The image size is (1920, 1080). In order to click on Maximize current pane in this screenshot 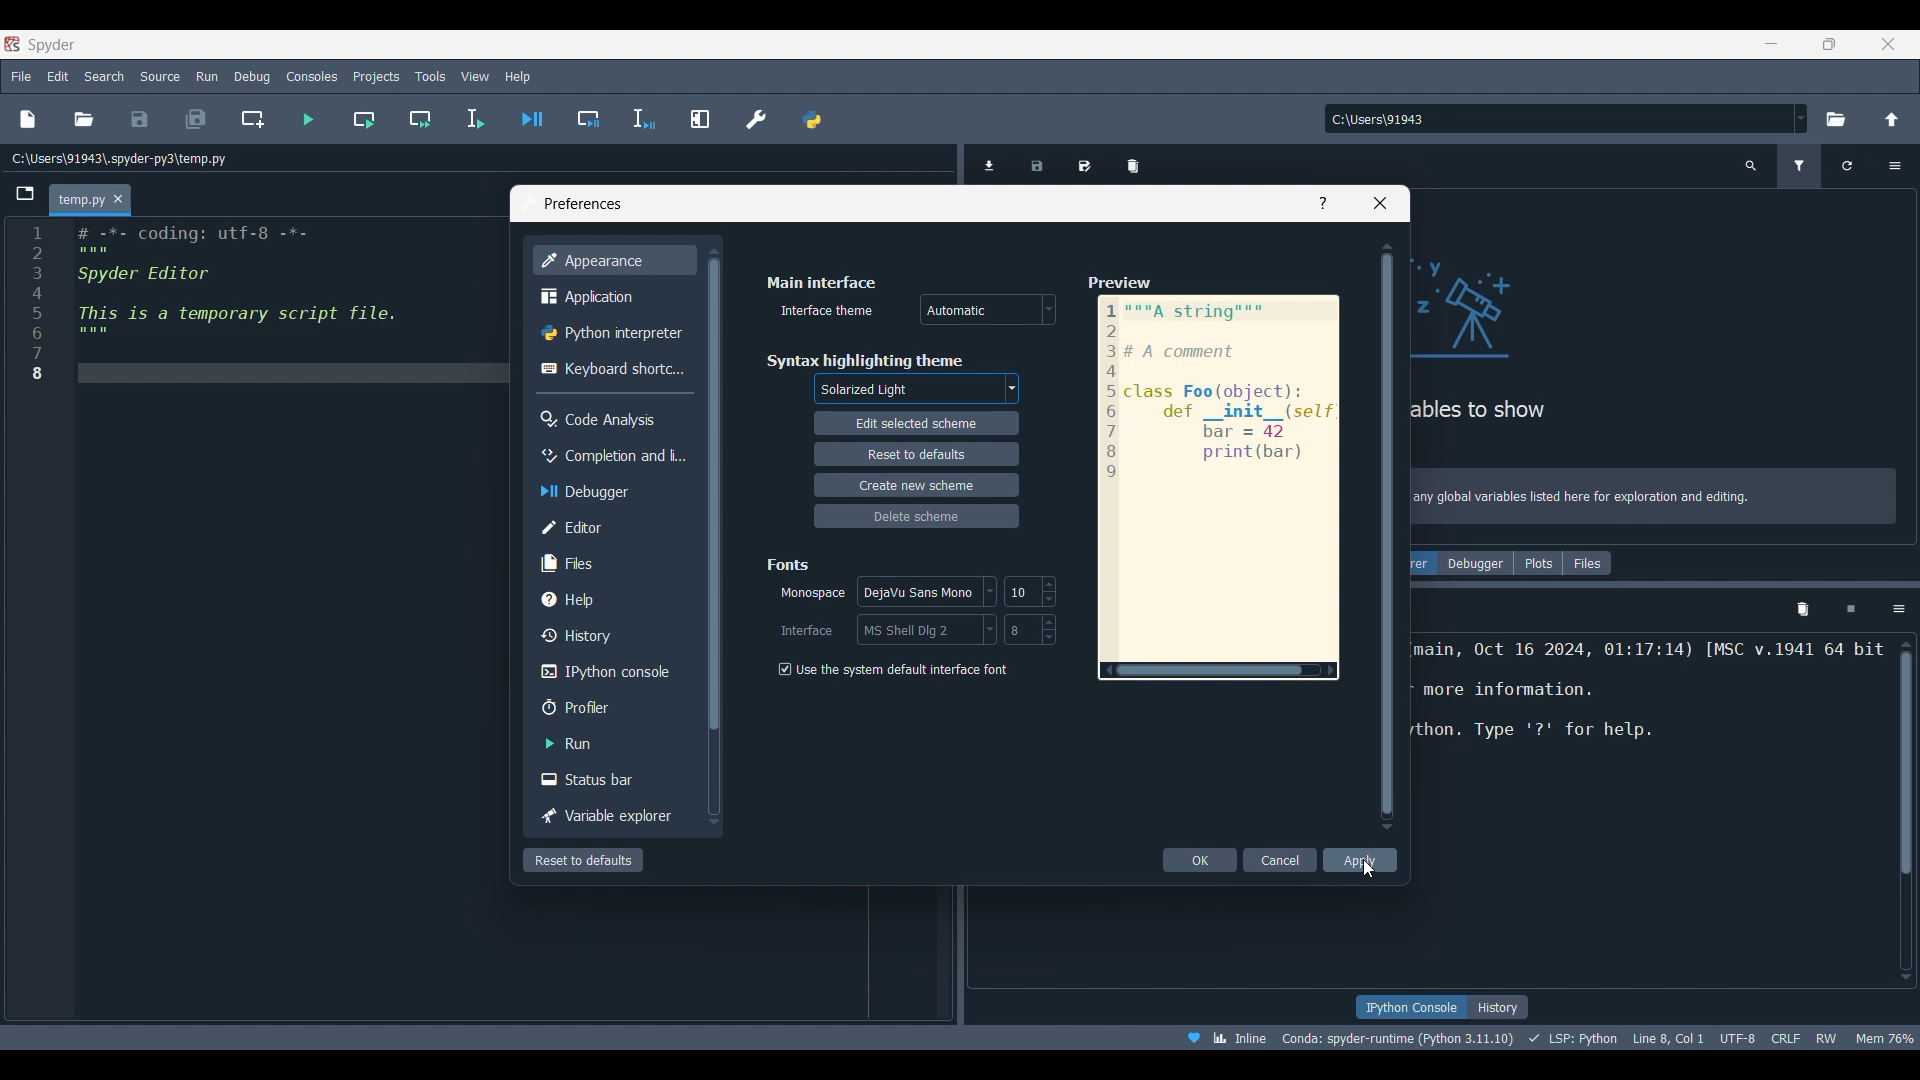, I will do `click(700, 119)`.